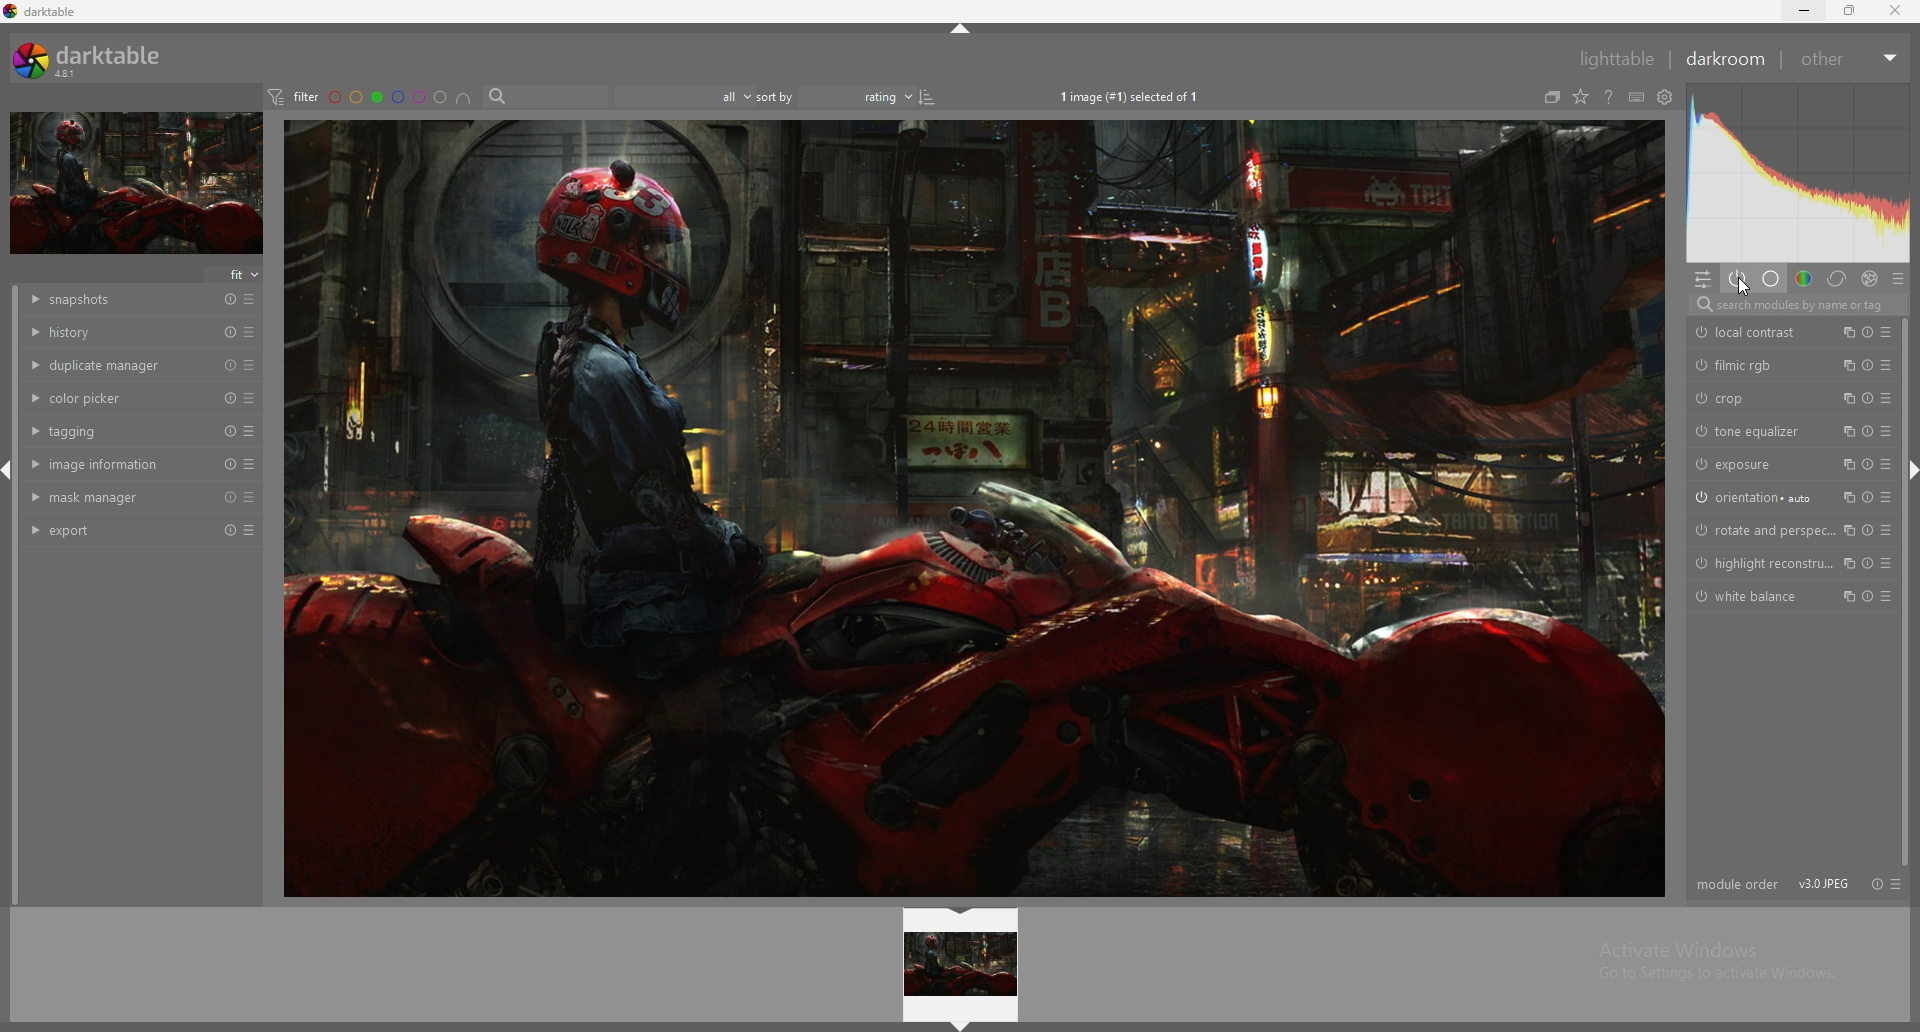 Image resolution: width=1920 pixels, height=1032 pixels. I want to click on correct, so click(1835, 279).